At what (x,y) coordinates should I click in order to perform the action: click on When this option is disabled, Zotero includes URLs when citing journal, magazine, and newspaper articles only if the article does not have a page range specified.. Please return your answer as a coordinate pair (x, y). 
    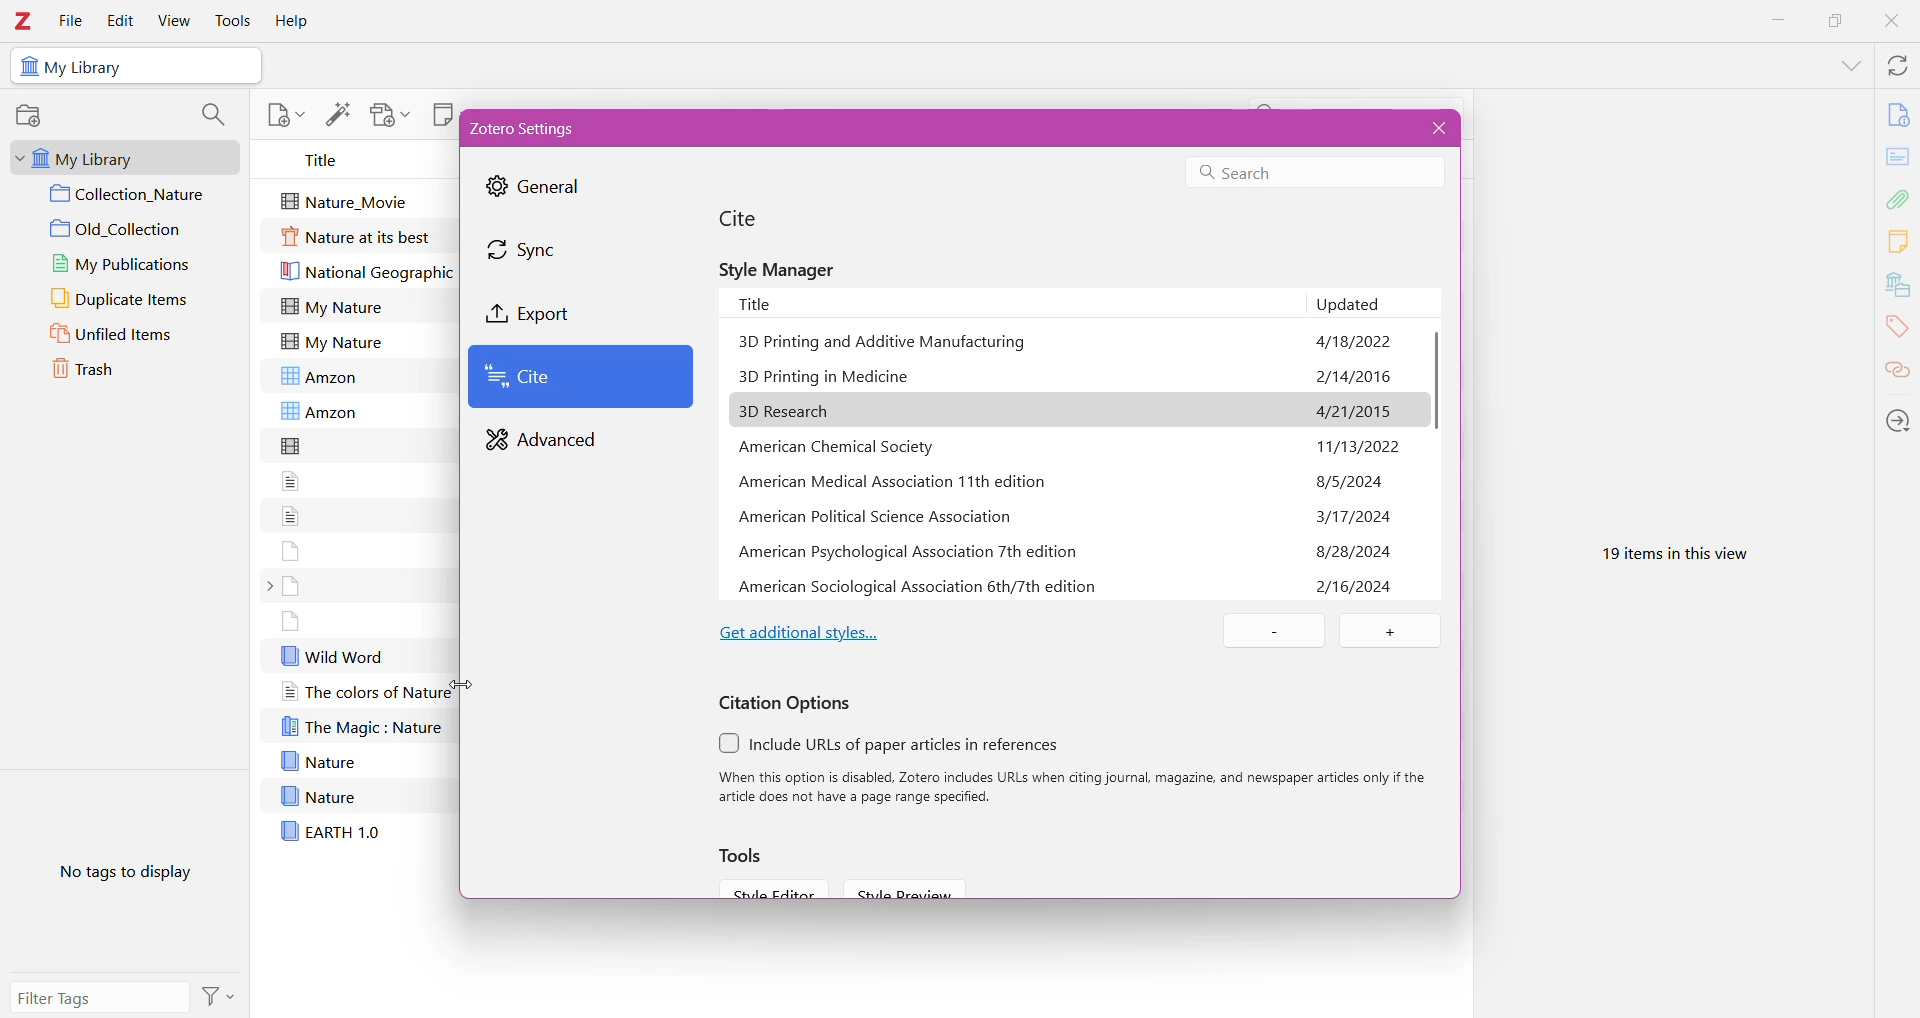
    Looking at the image, I should click on (1076, 788).